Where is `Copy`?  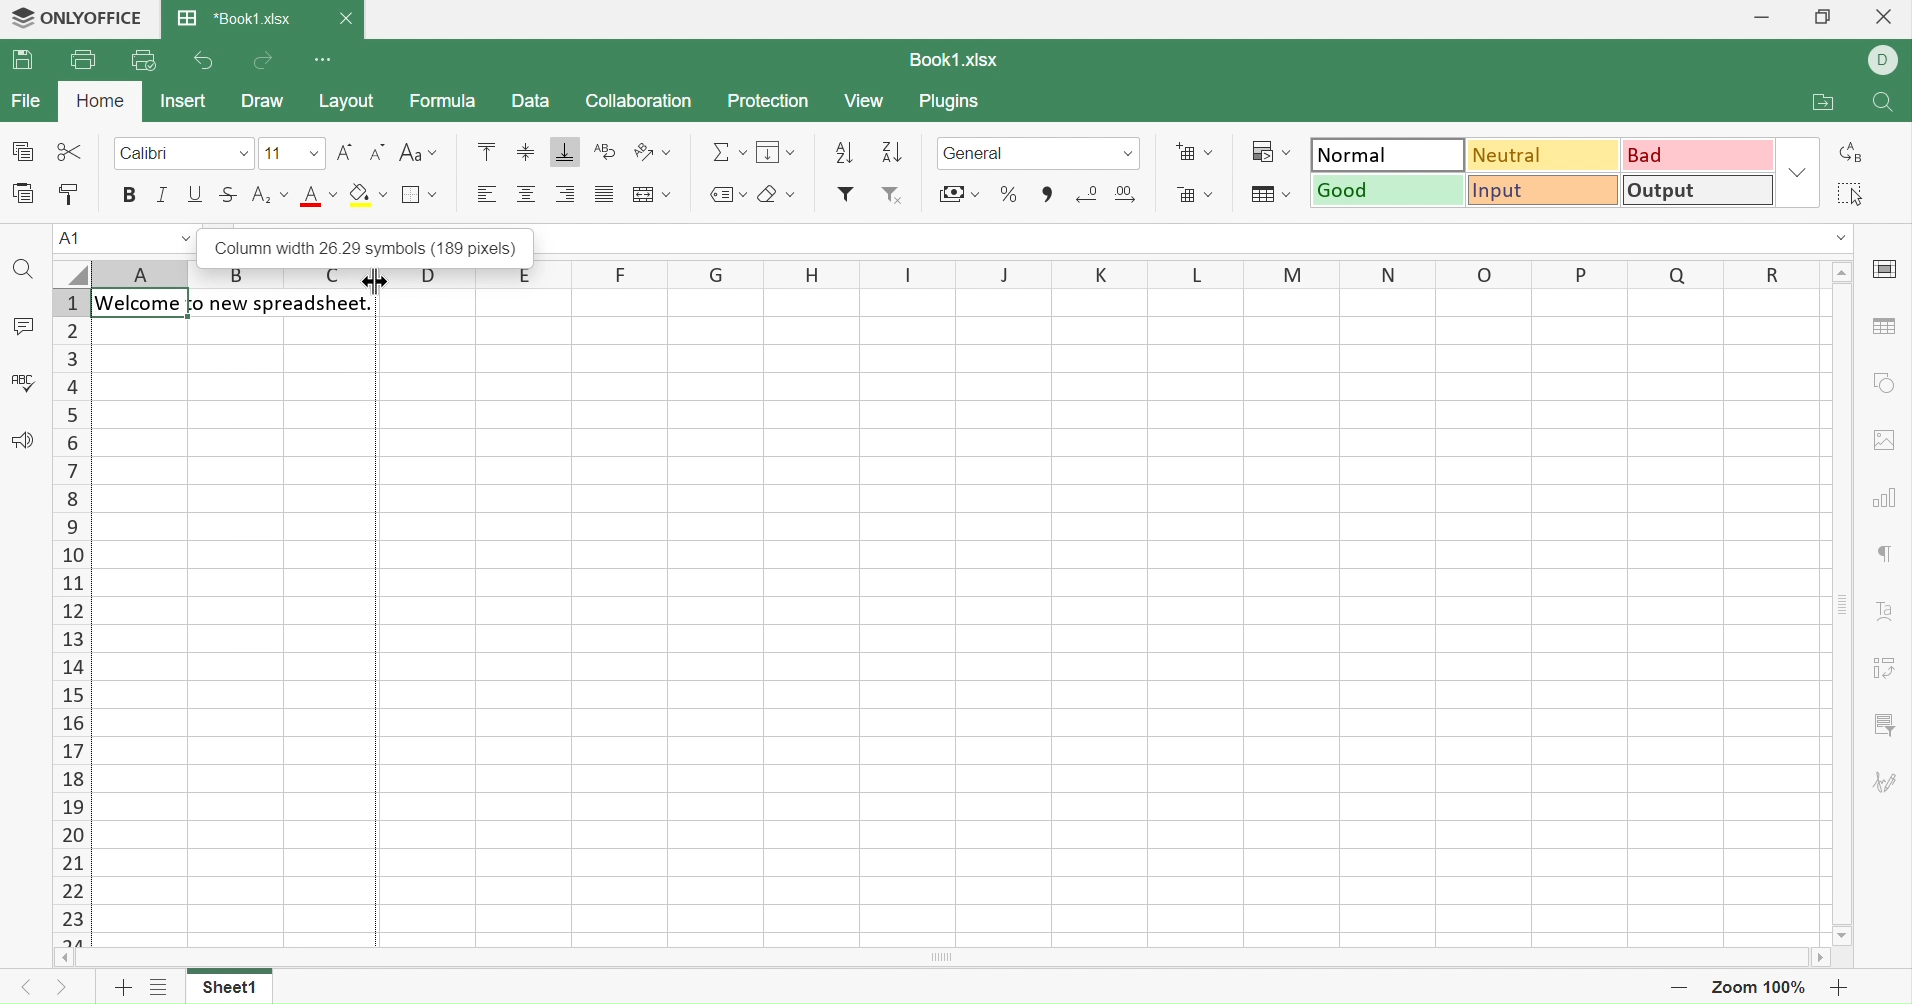 Copy is located at coordinates (20, 149).